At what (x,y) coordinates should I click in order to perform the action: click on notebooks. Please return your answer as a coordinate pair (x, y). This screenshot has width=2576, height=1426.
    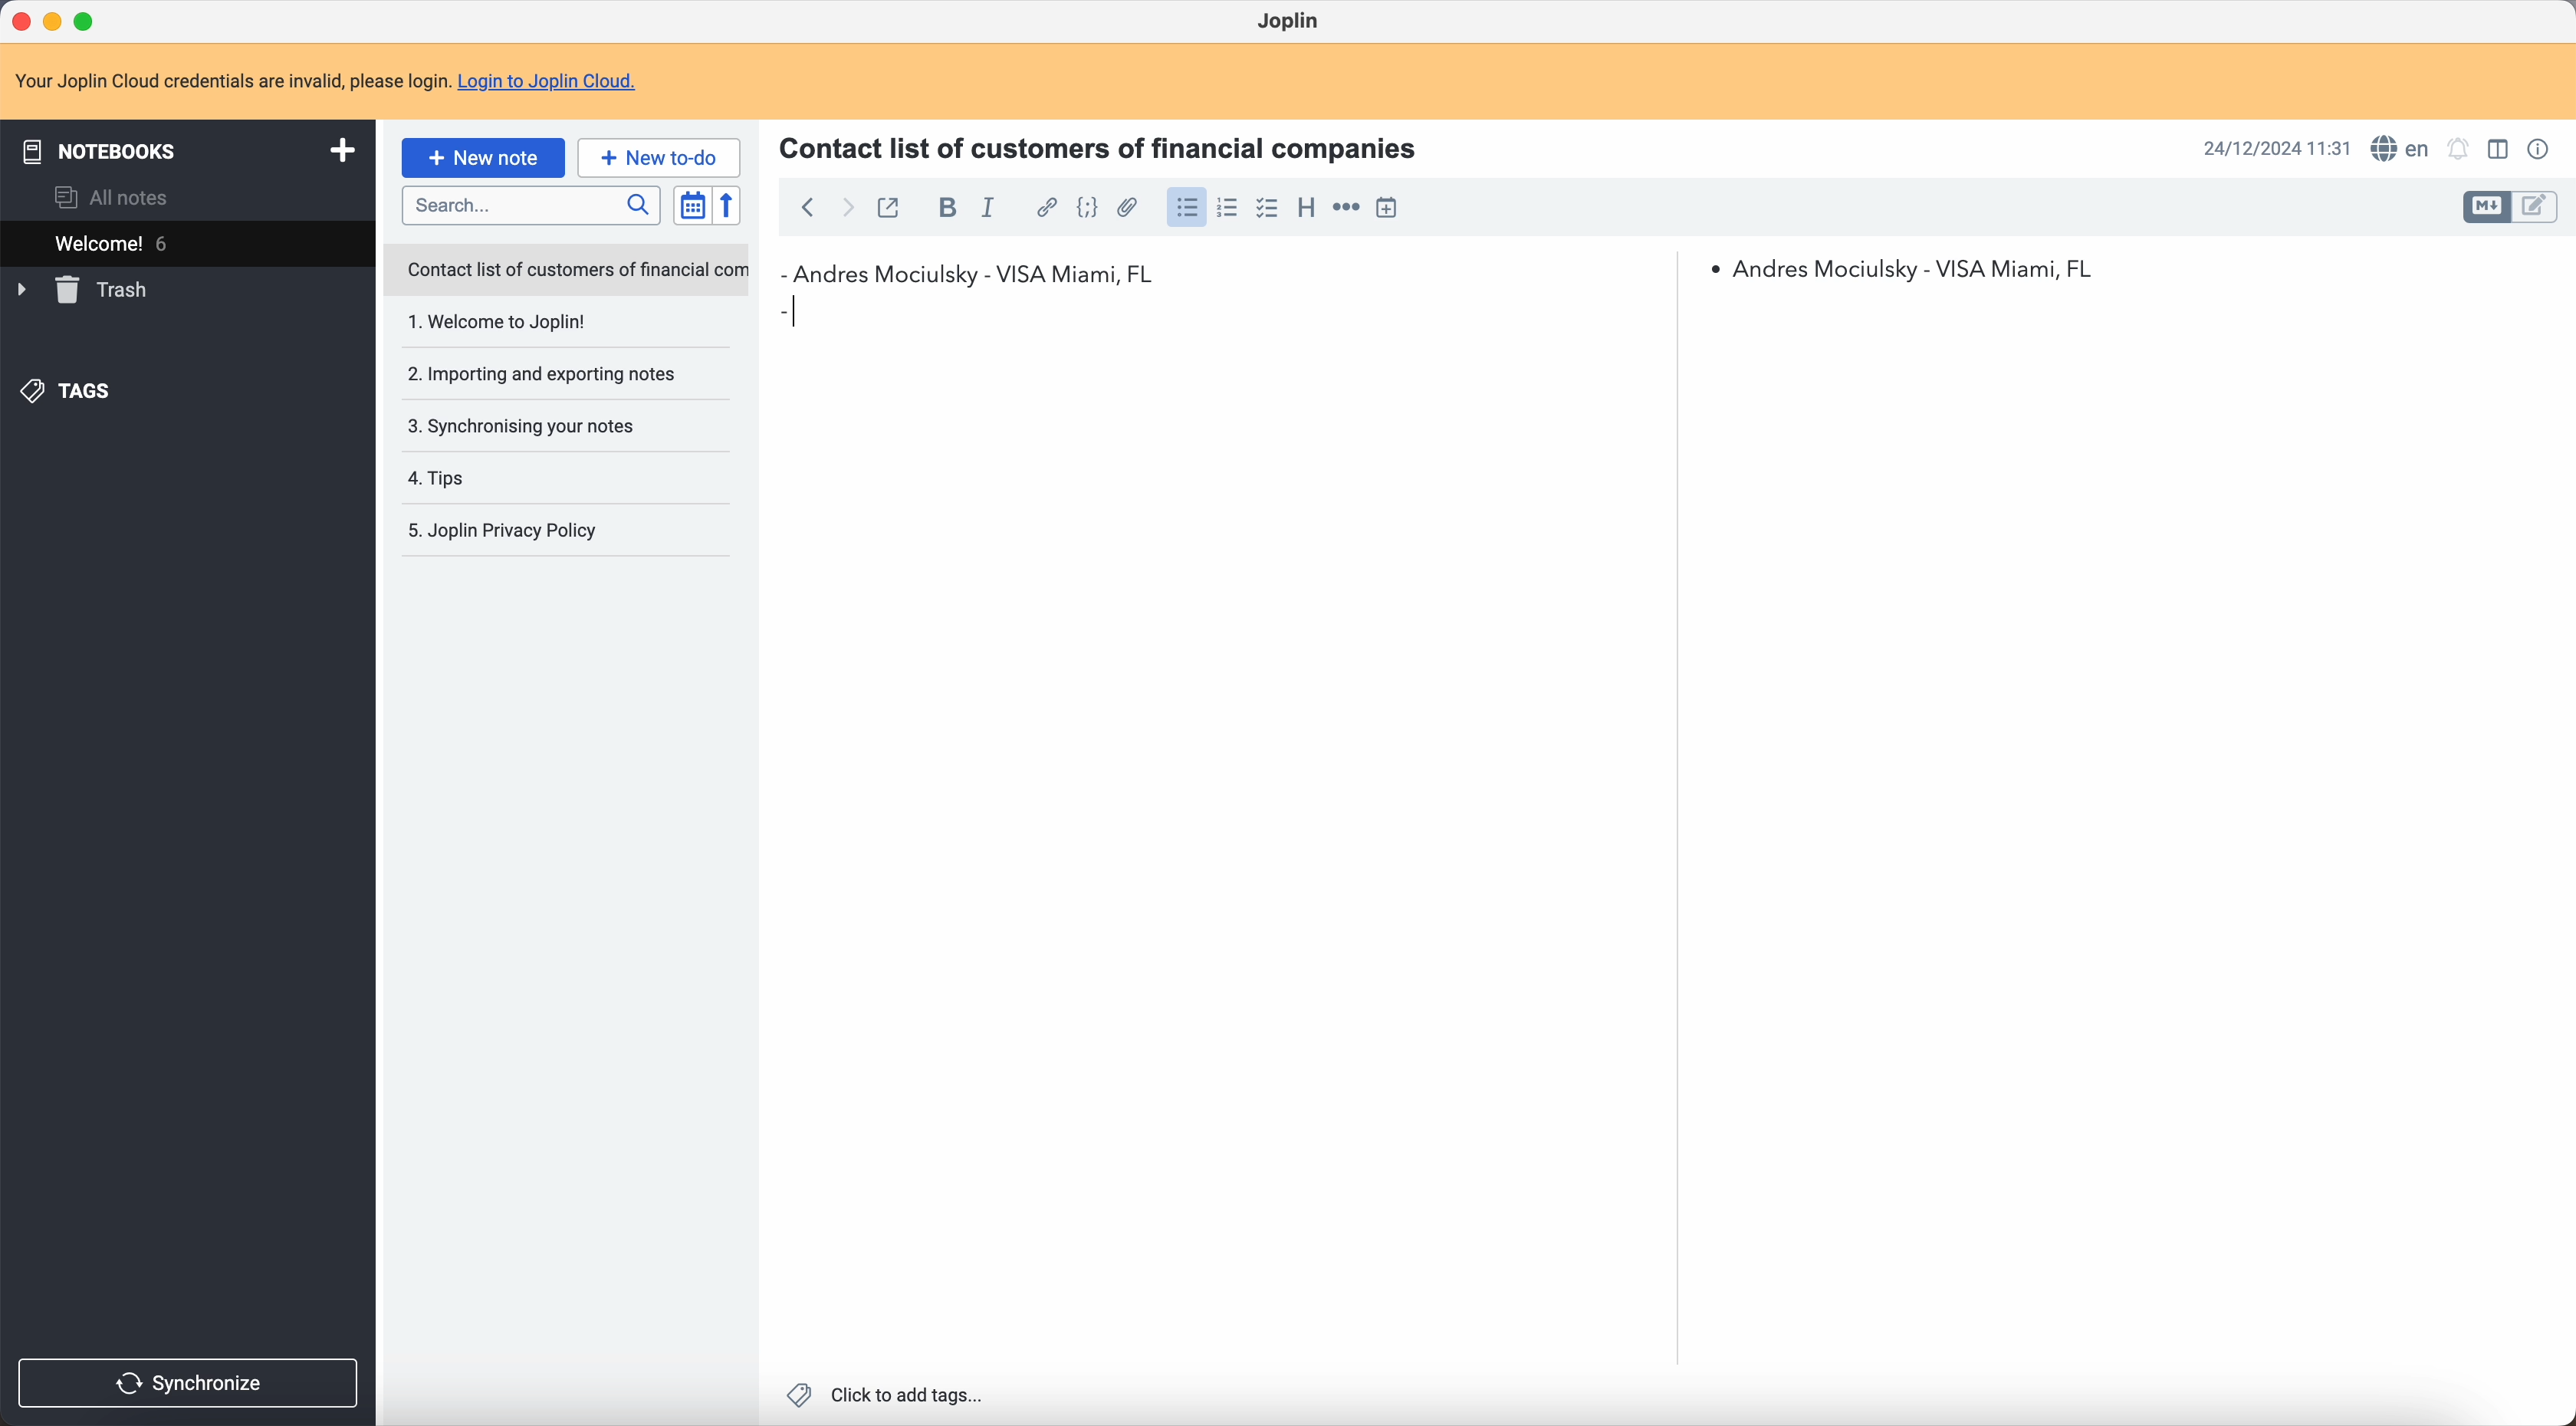
    Looking at the image, I should click on (184, 149).